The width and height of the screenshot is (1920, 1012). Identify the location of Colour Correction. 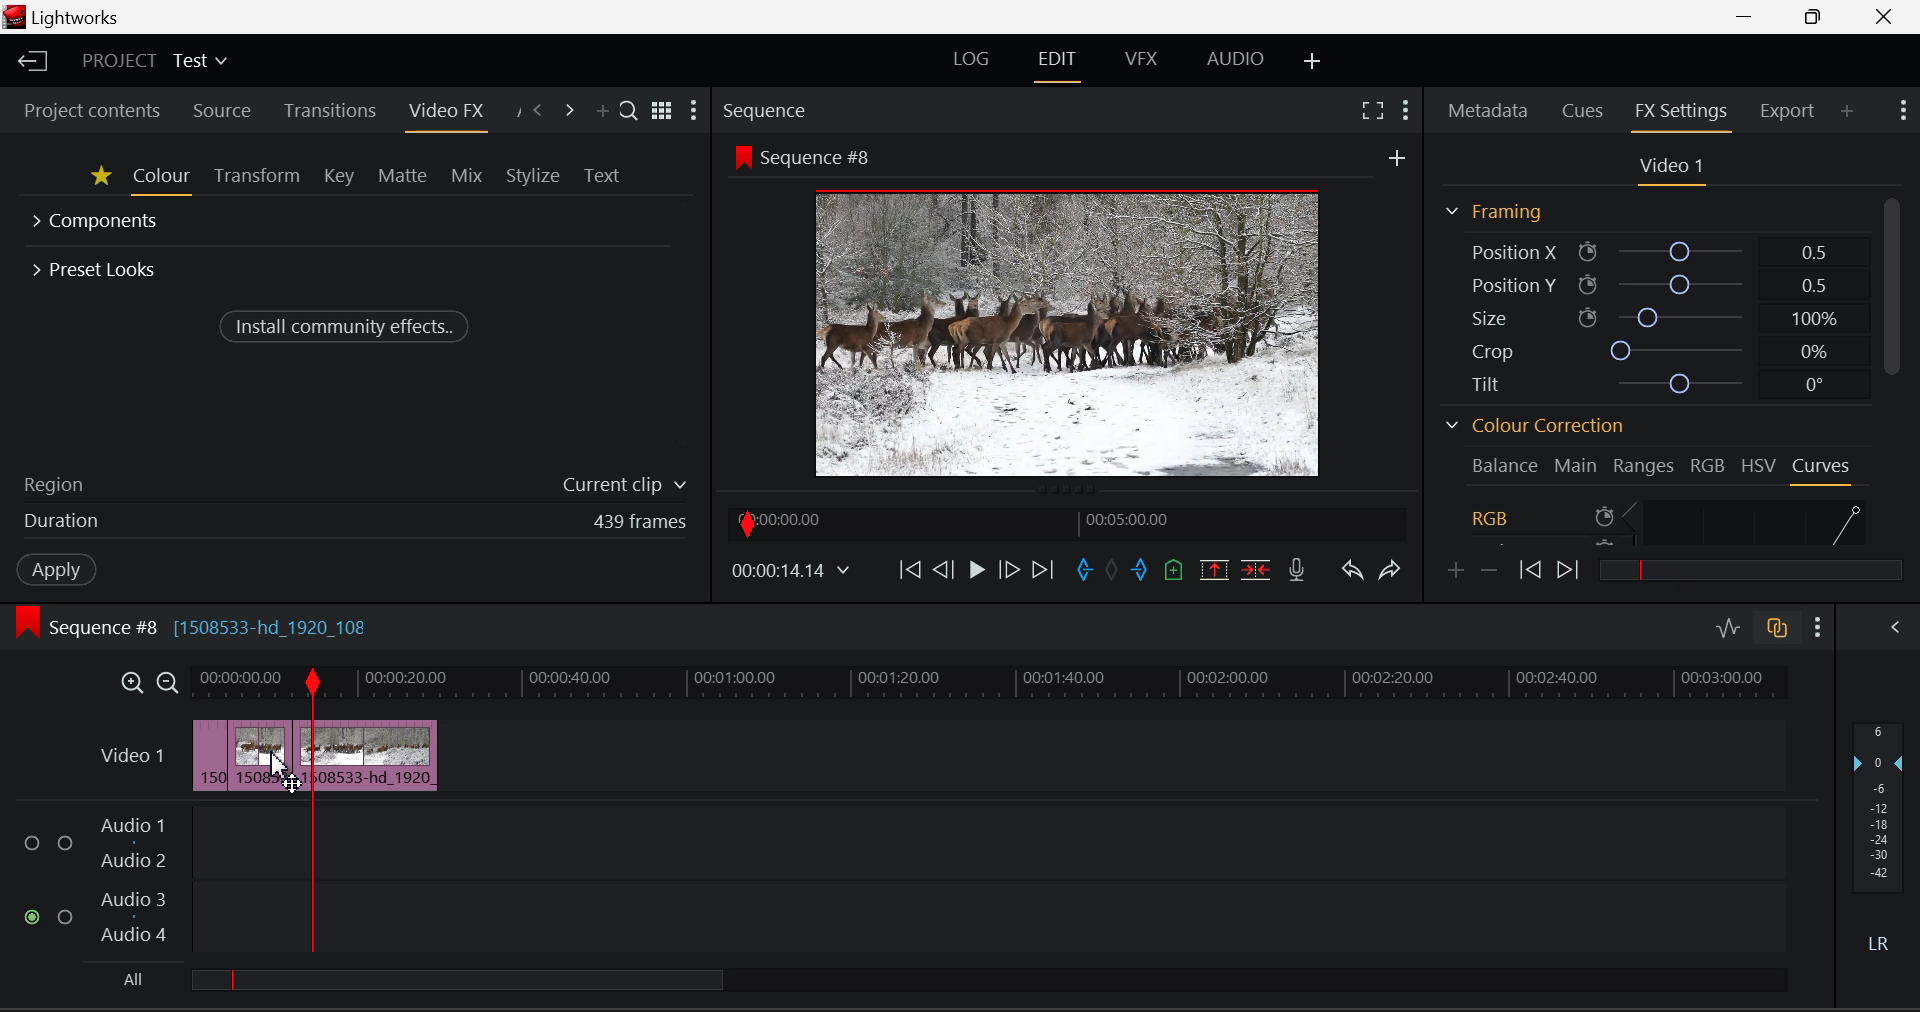
(1532, 426).